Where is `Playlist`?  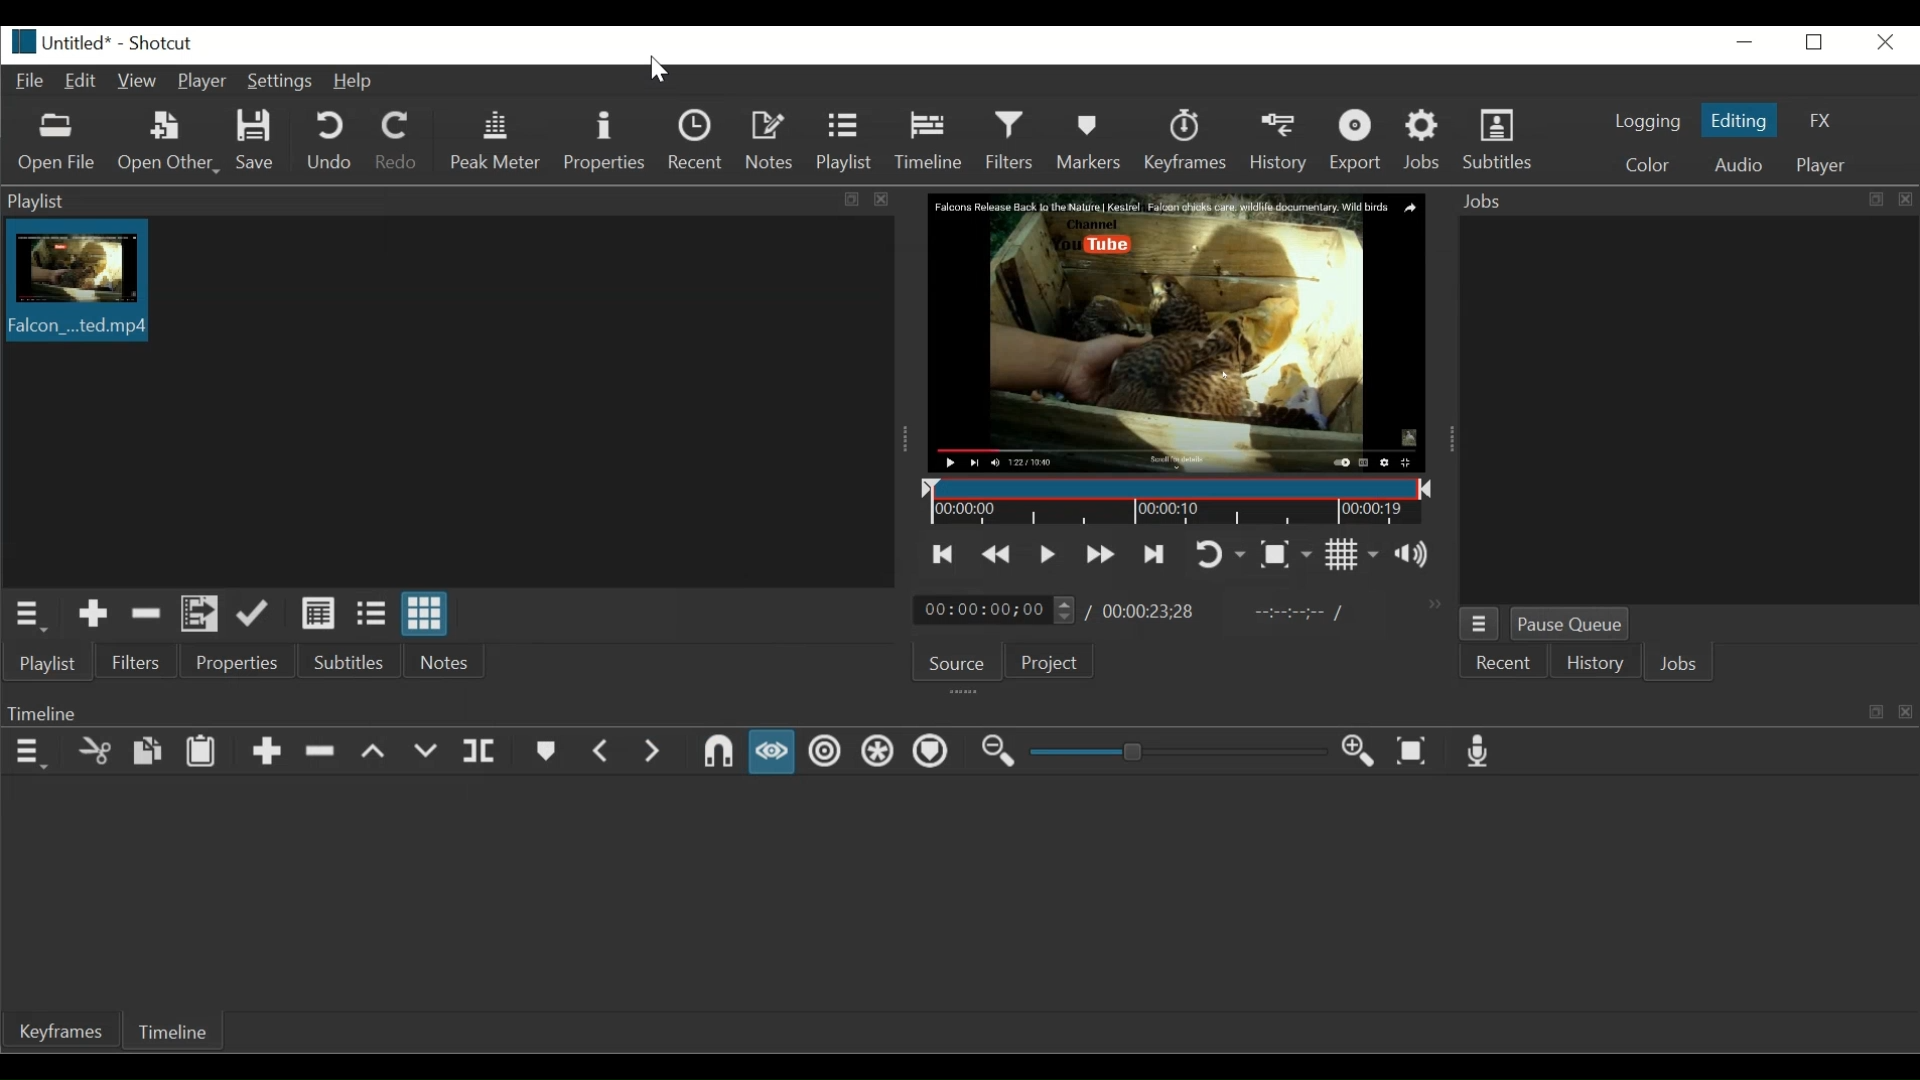
Playlist is located at coordinates (50, 663).